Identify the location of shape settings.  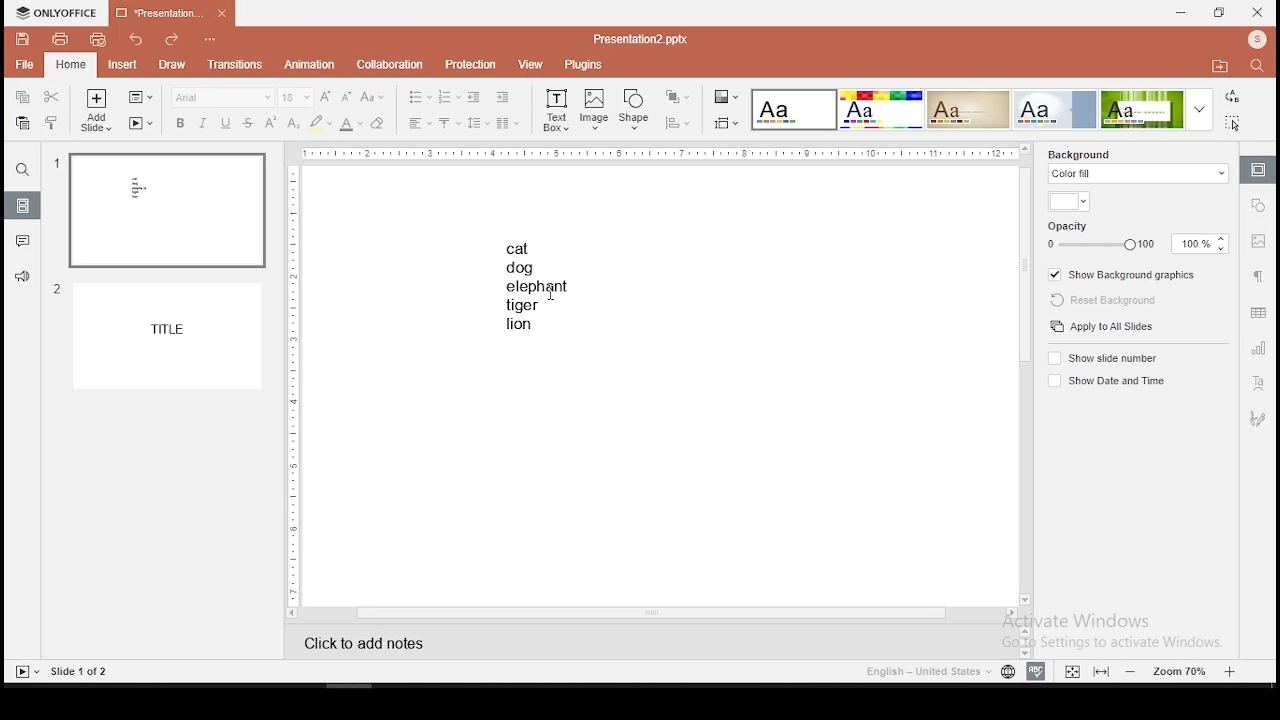
(1257, 207).